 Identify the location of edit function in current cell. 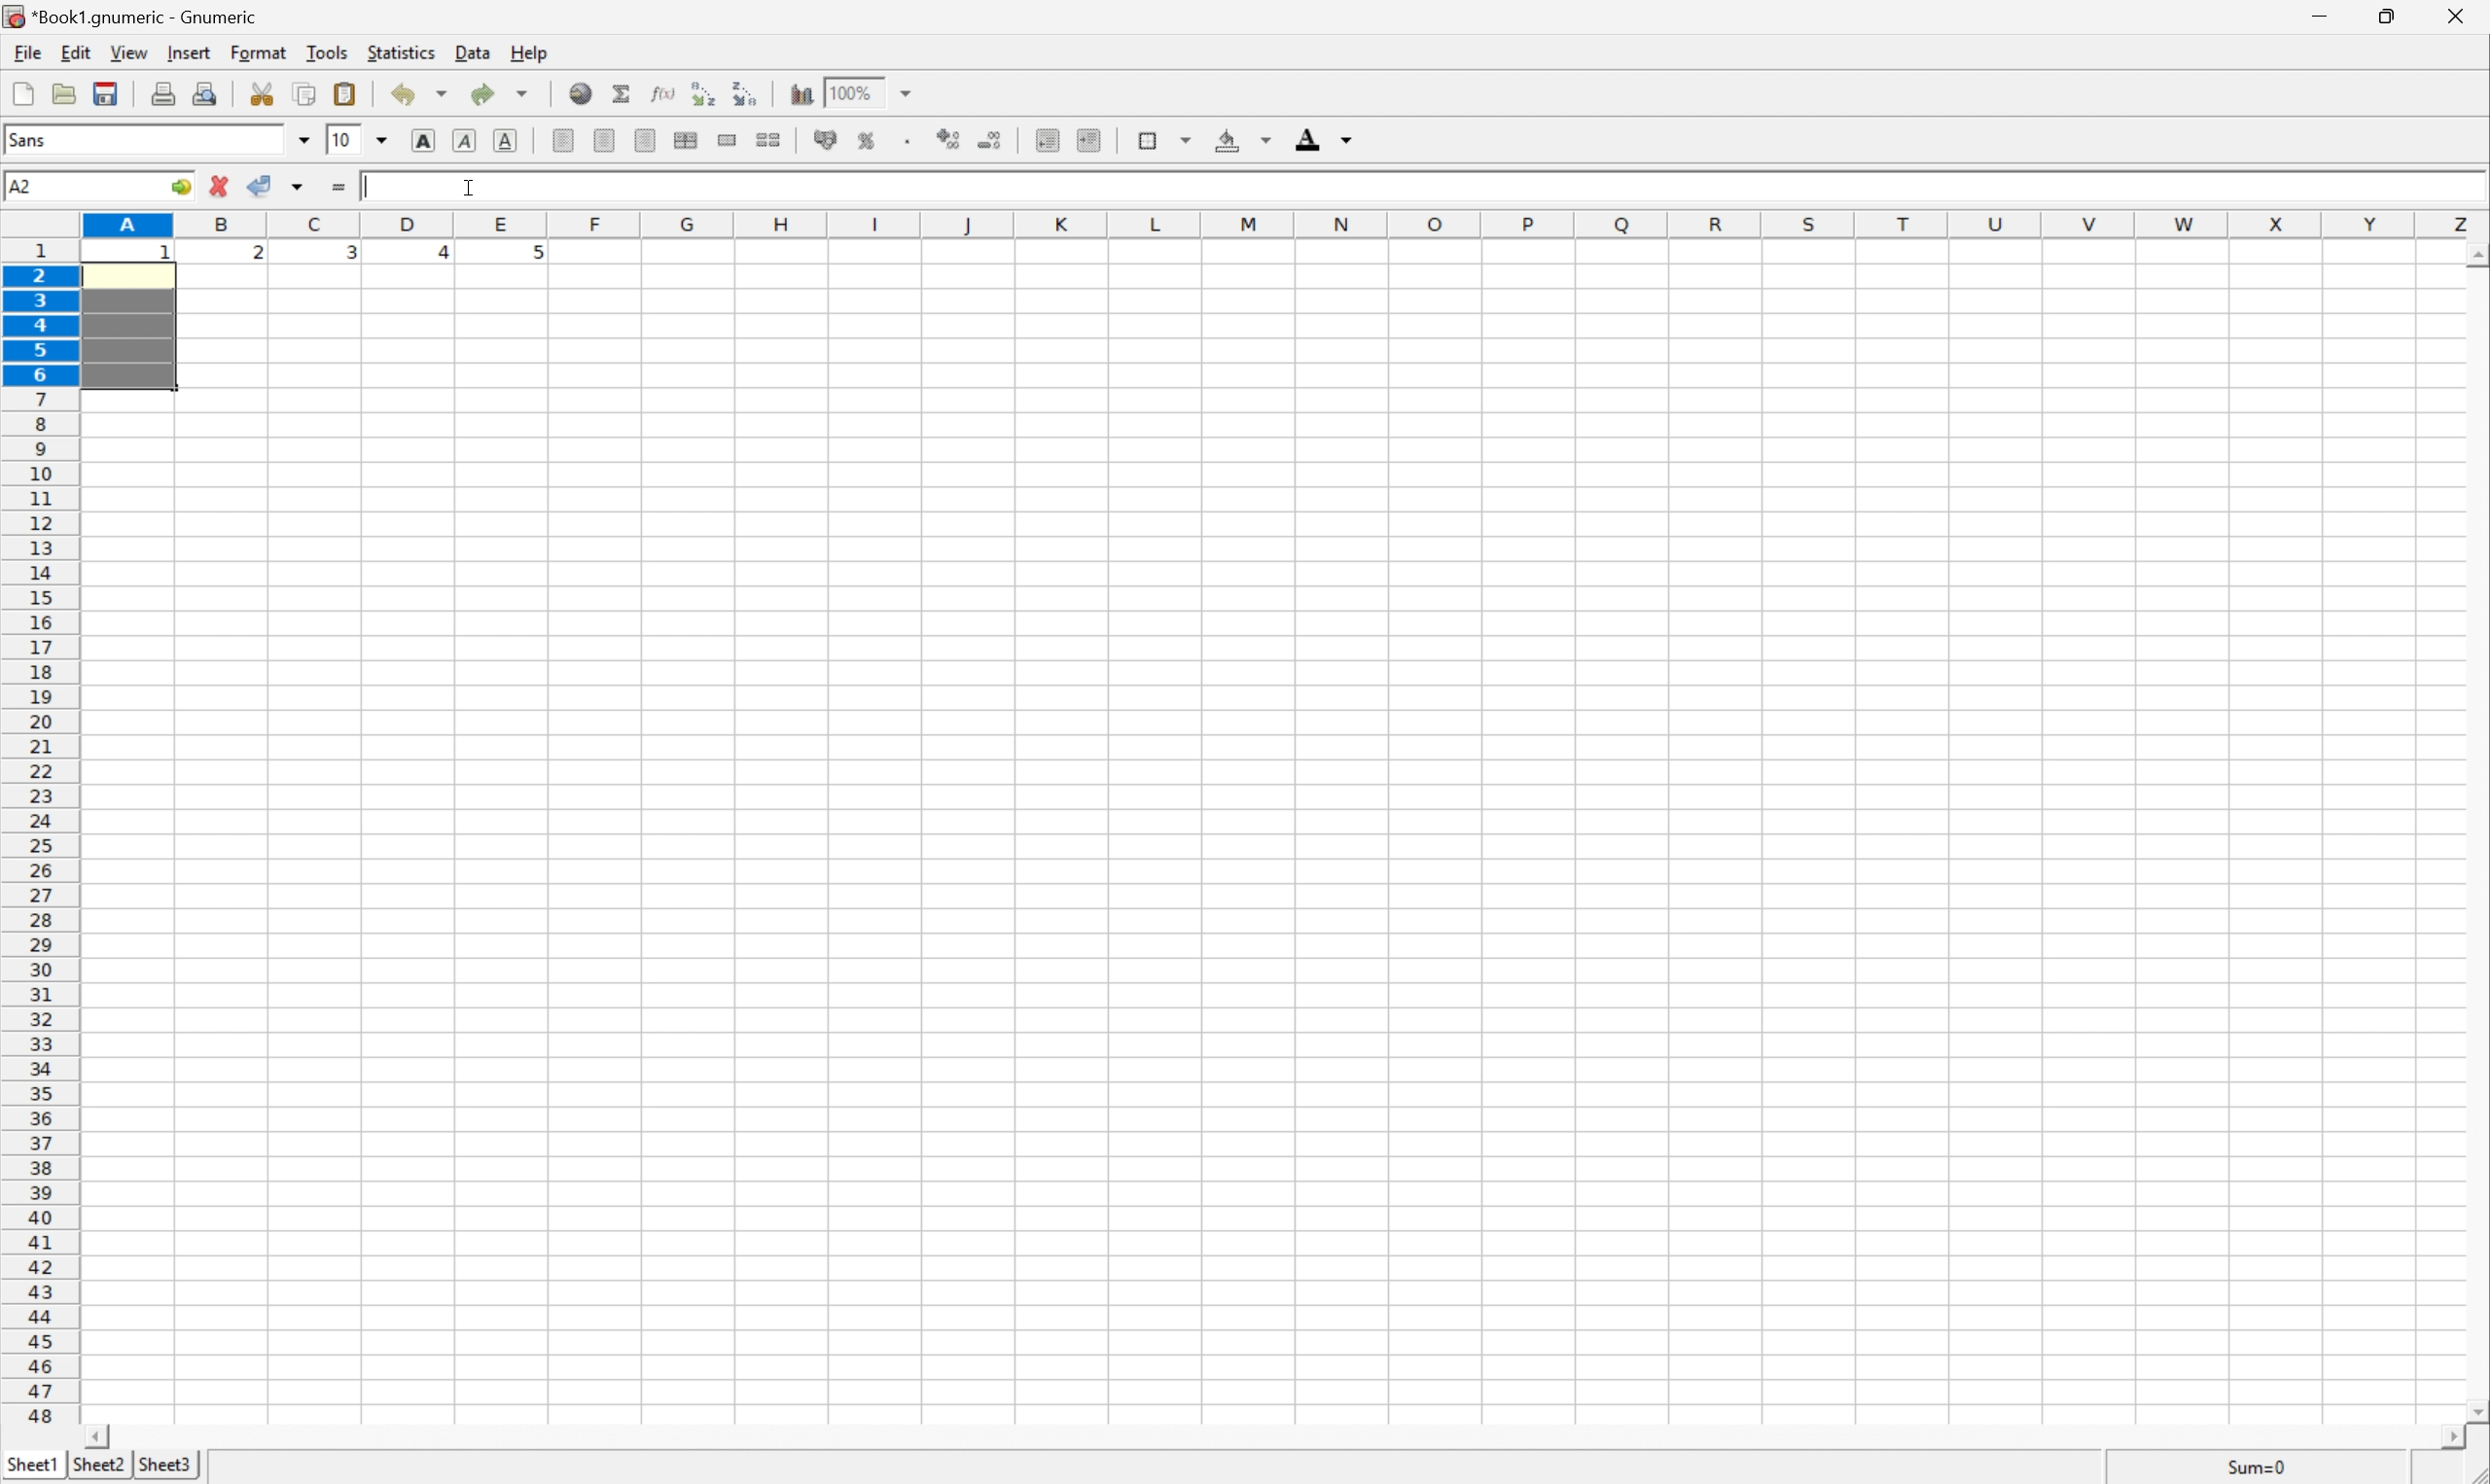
(665, 95).